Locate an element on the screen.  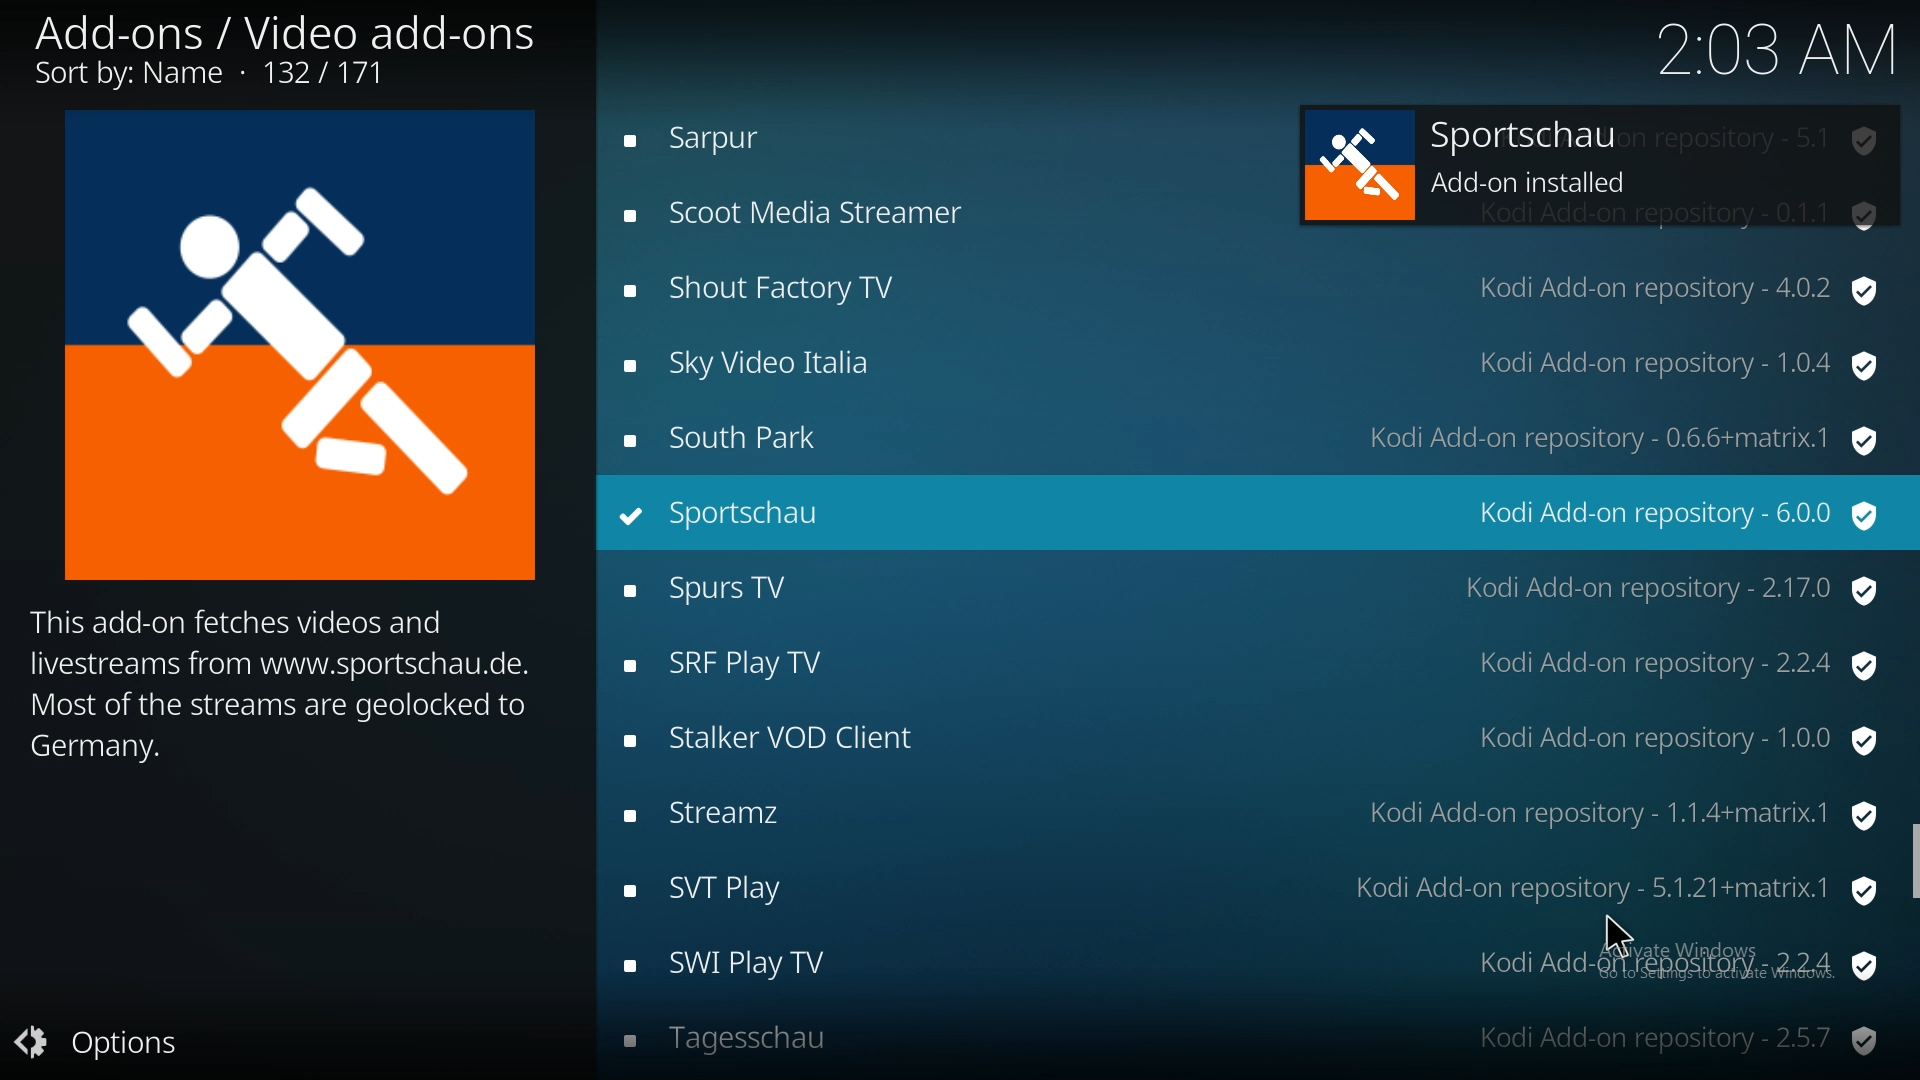
spurs tv is located at coordinates (1256, 593).